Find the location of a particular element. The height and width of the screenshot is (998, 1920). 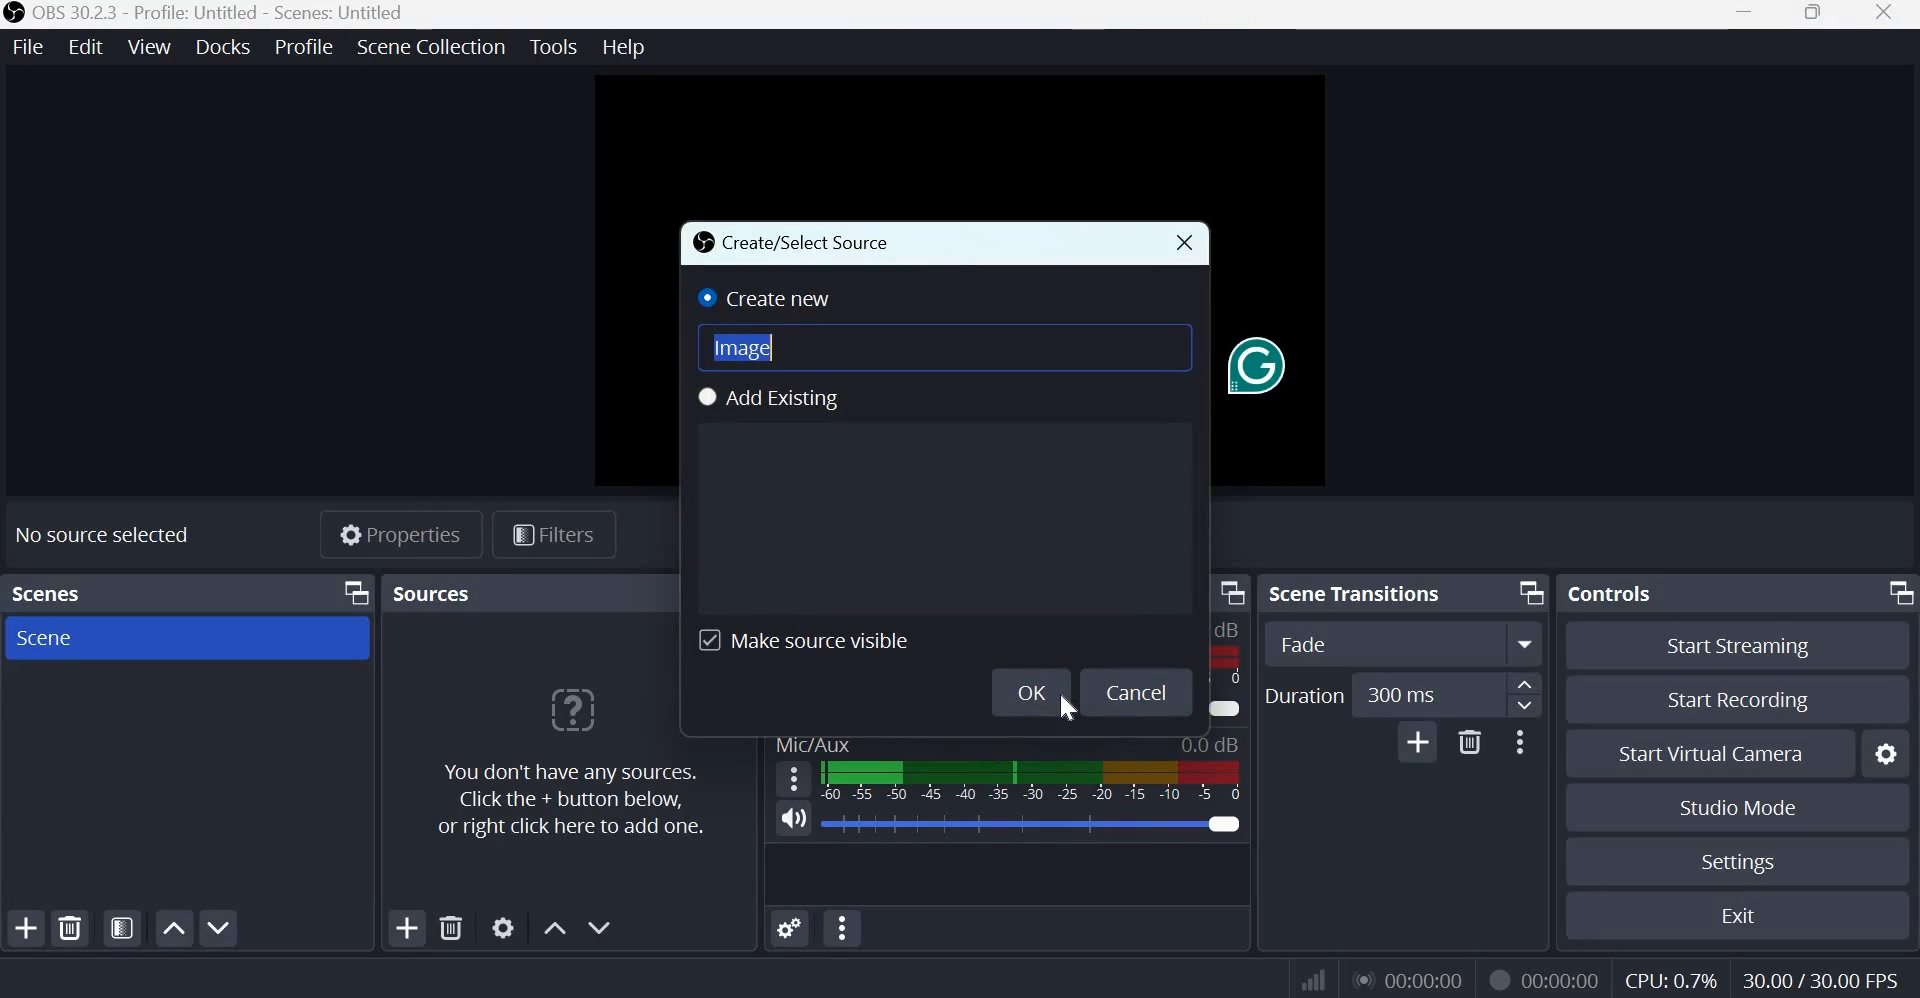

Move scene down is located at coordinates (219, 928).